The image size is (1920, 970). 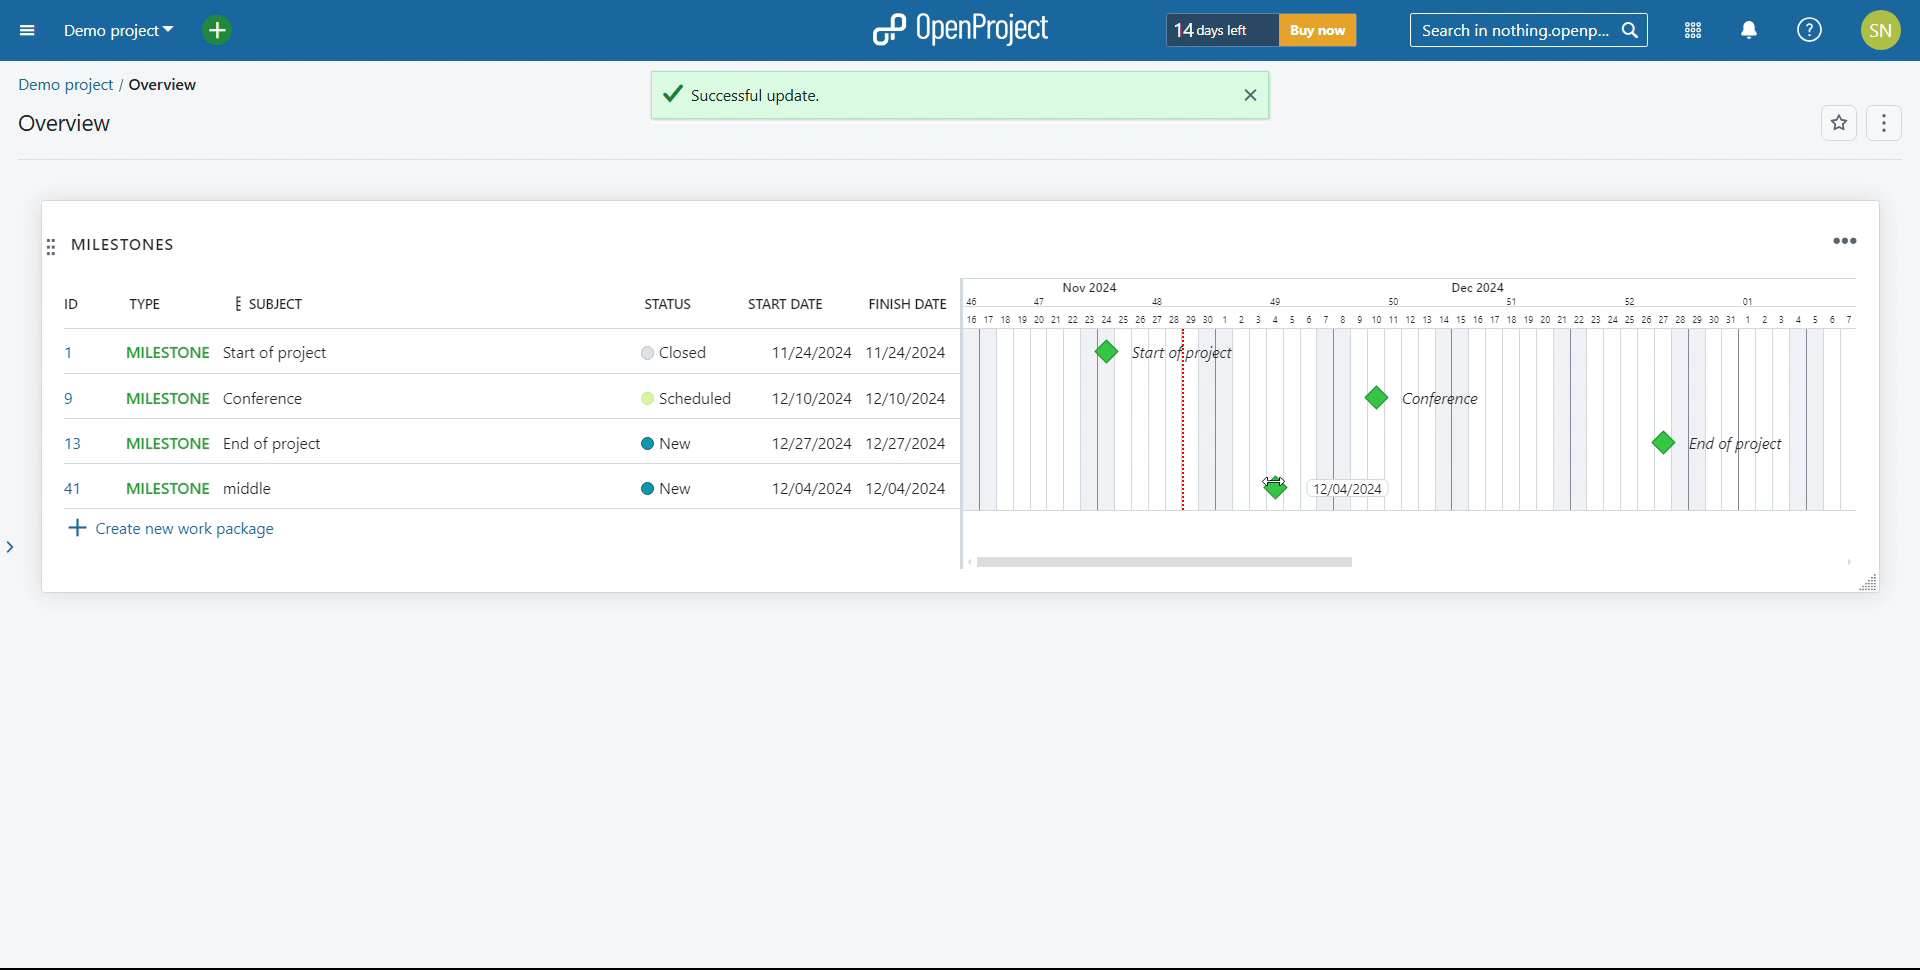 What do you see at coordinates (1662, 443) in the screenshot?
I see `milestone 13` at bounding box center [1662, 443].